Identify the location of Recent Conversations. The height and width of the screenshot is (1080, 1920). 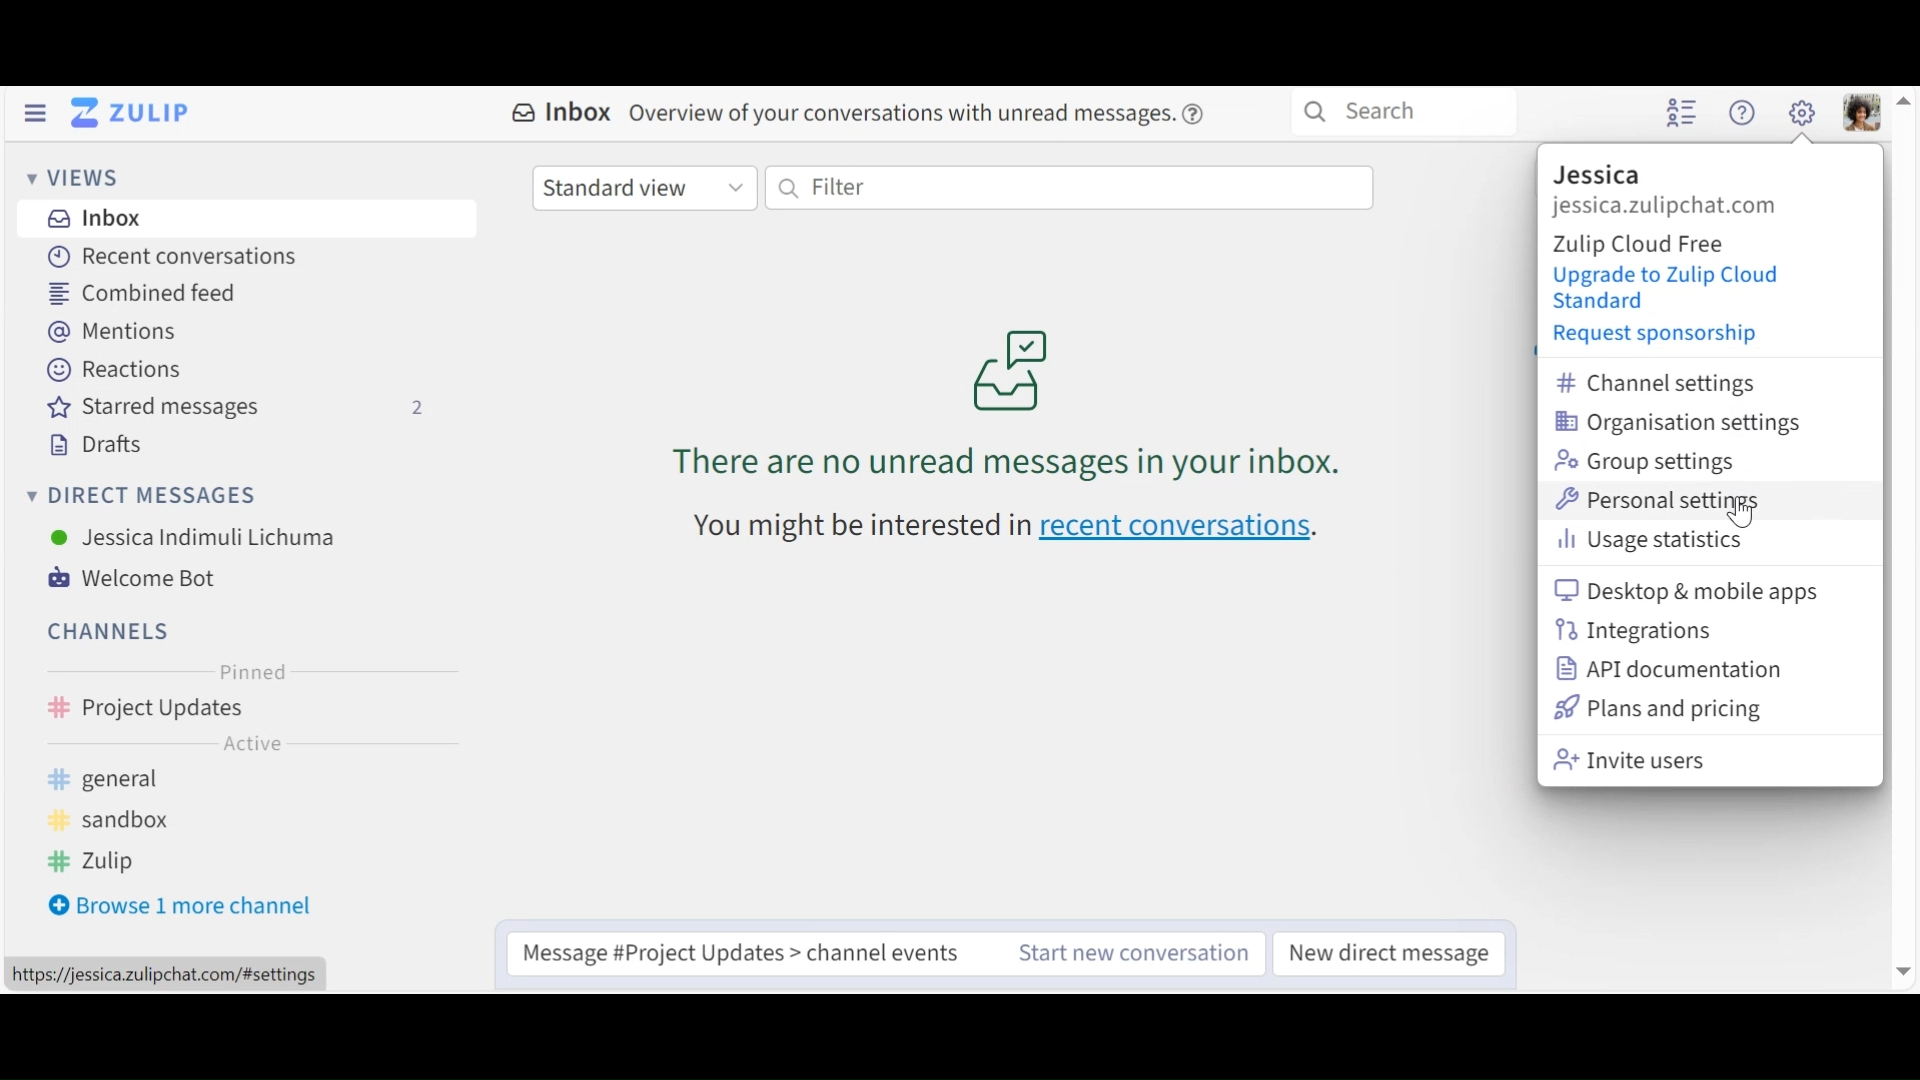
(171, 256).